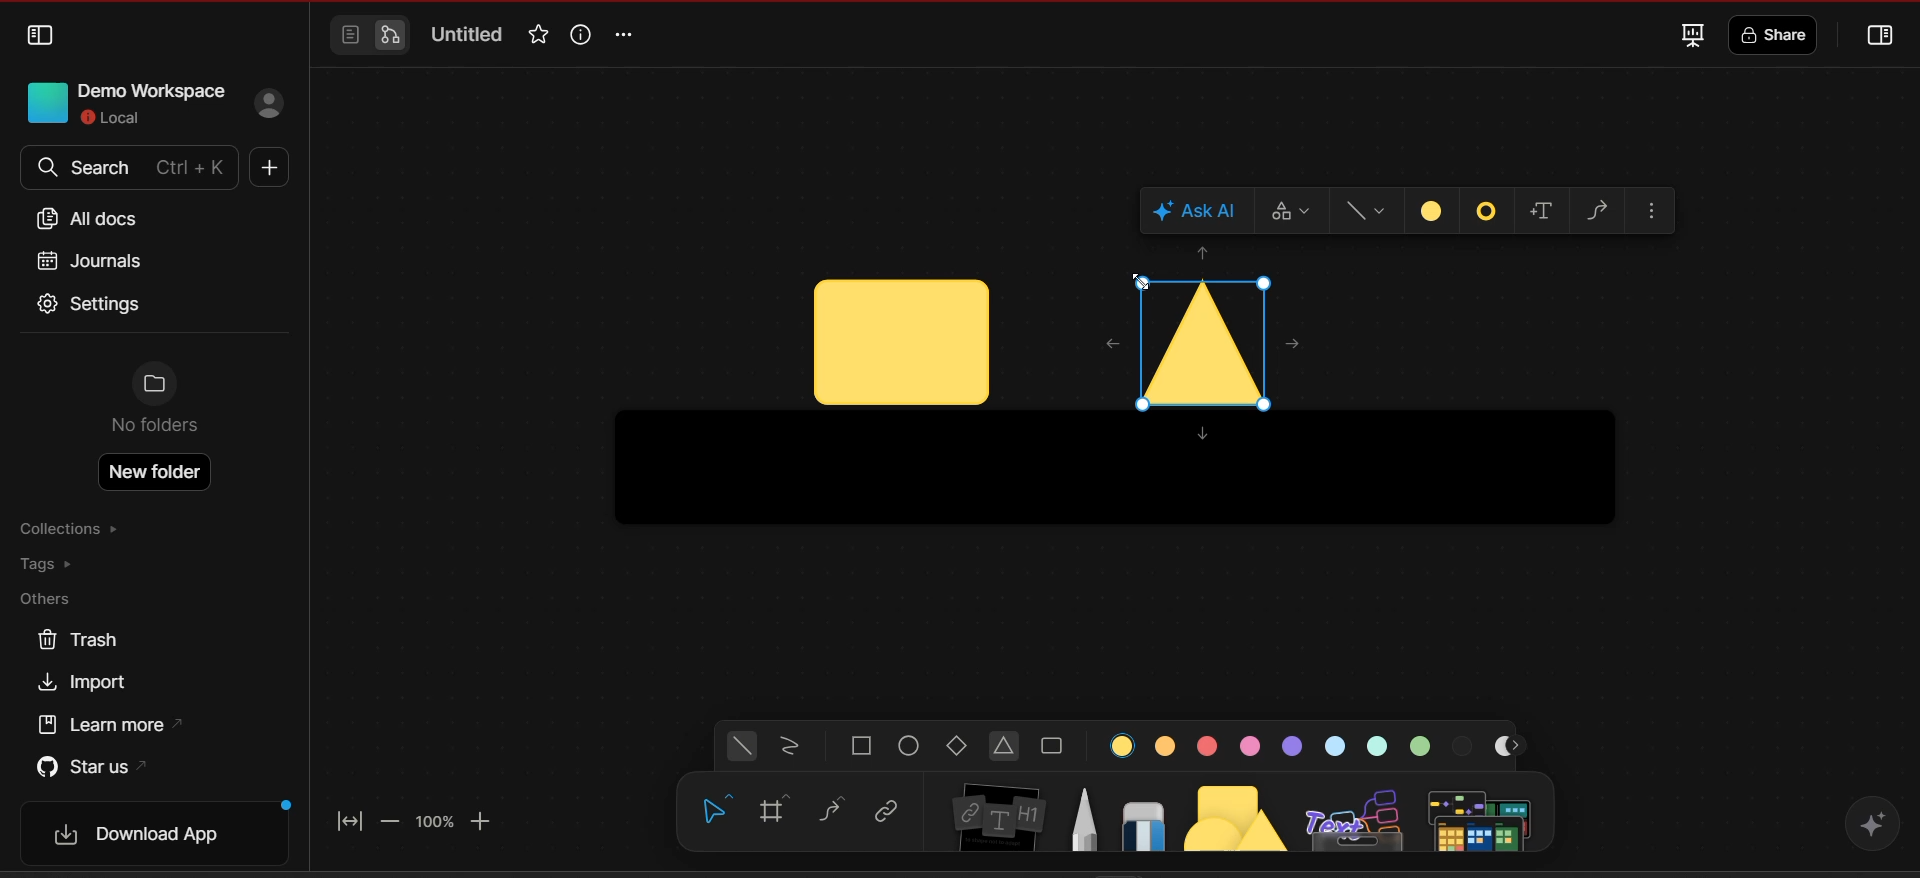 The image size is (1920, 878). Describe the element at coordinates (1777, 36) in the screenshot. I see `share` at that location.